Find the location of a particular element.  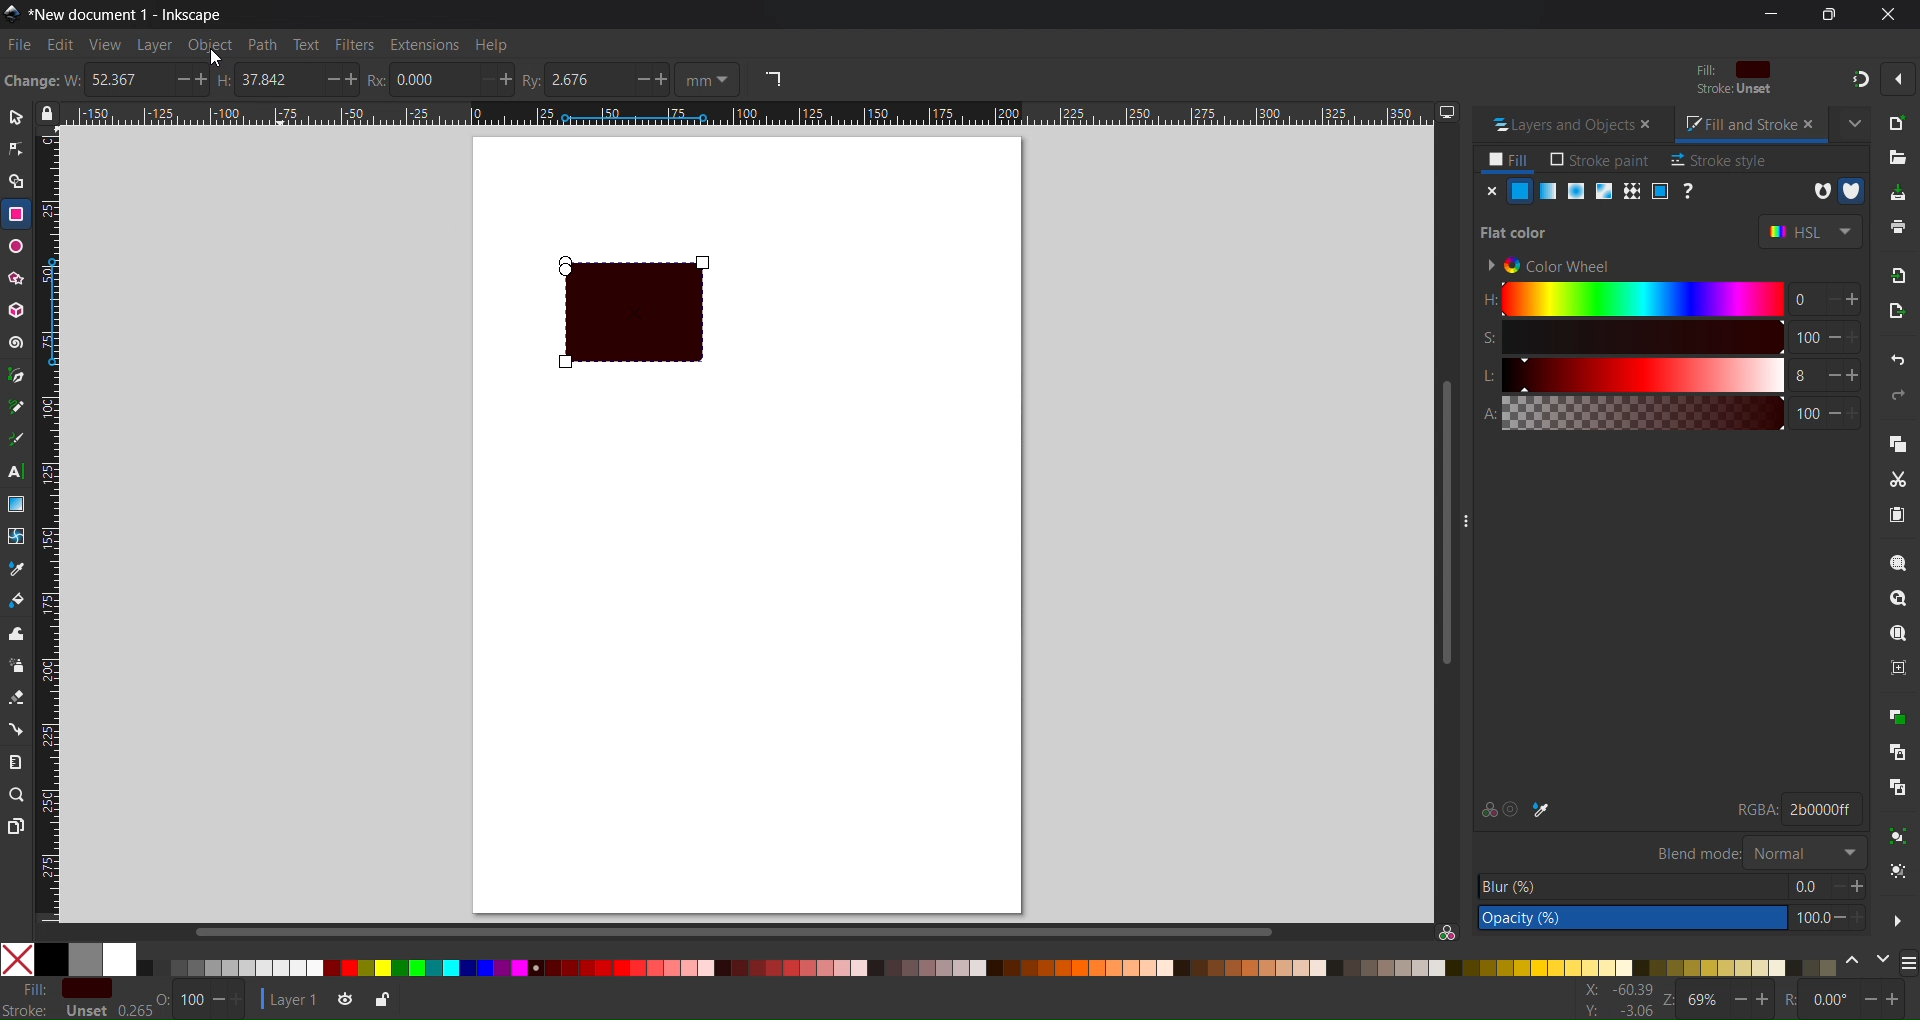

Shape Builder tool is located at coordinates (16, 181).